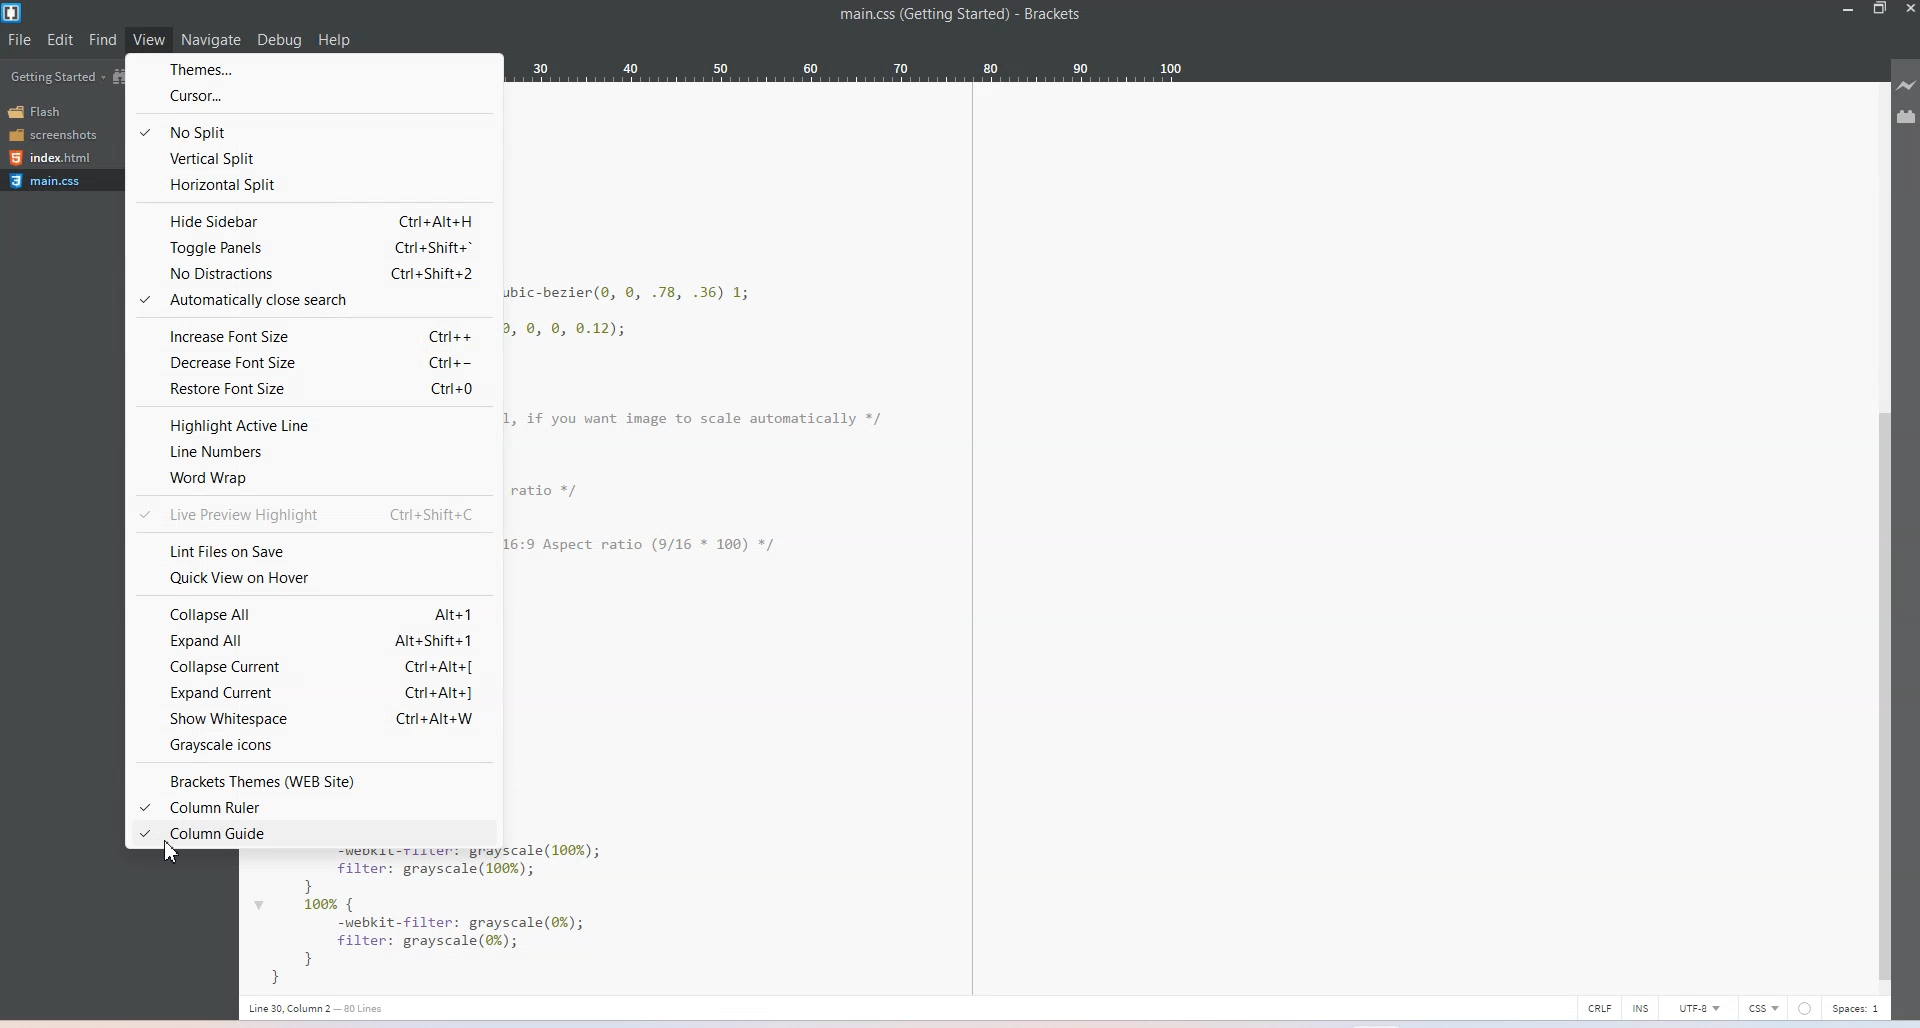 The height and width of the screenshot is (1028, 1920). Describe the element at coordinates (1695, 1008) in the screenshot. I see `UTF-8` at that location.